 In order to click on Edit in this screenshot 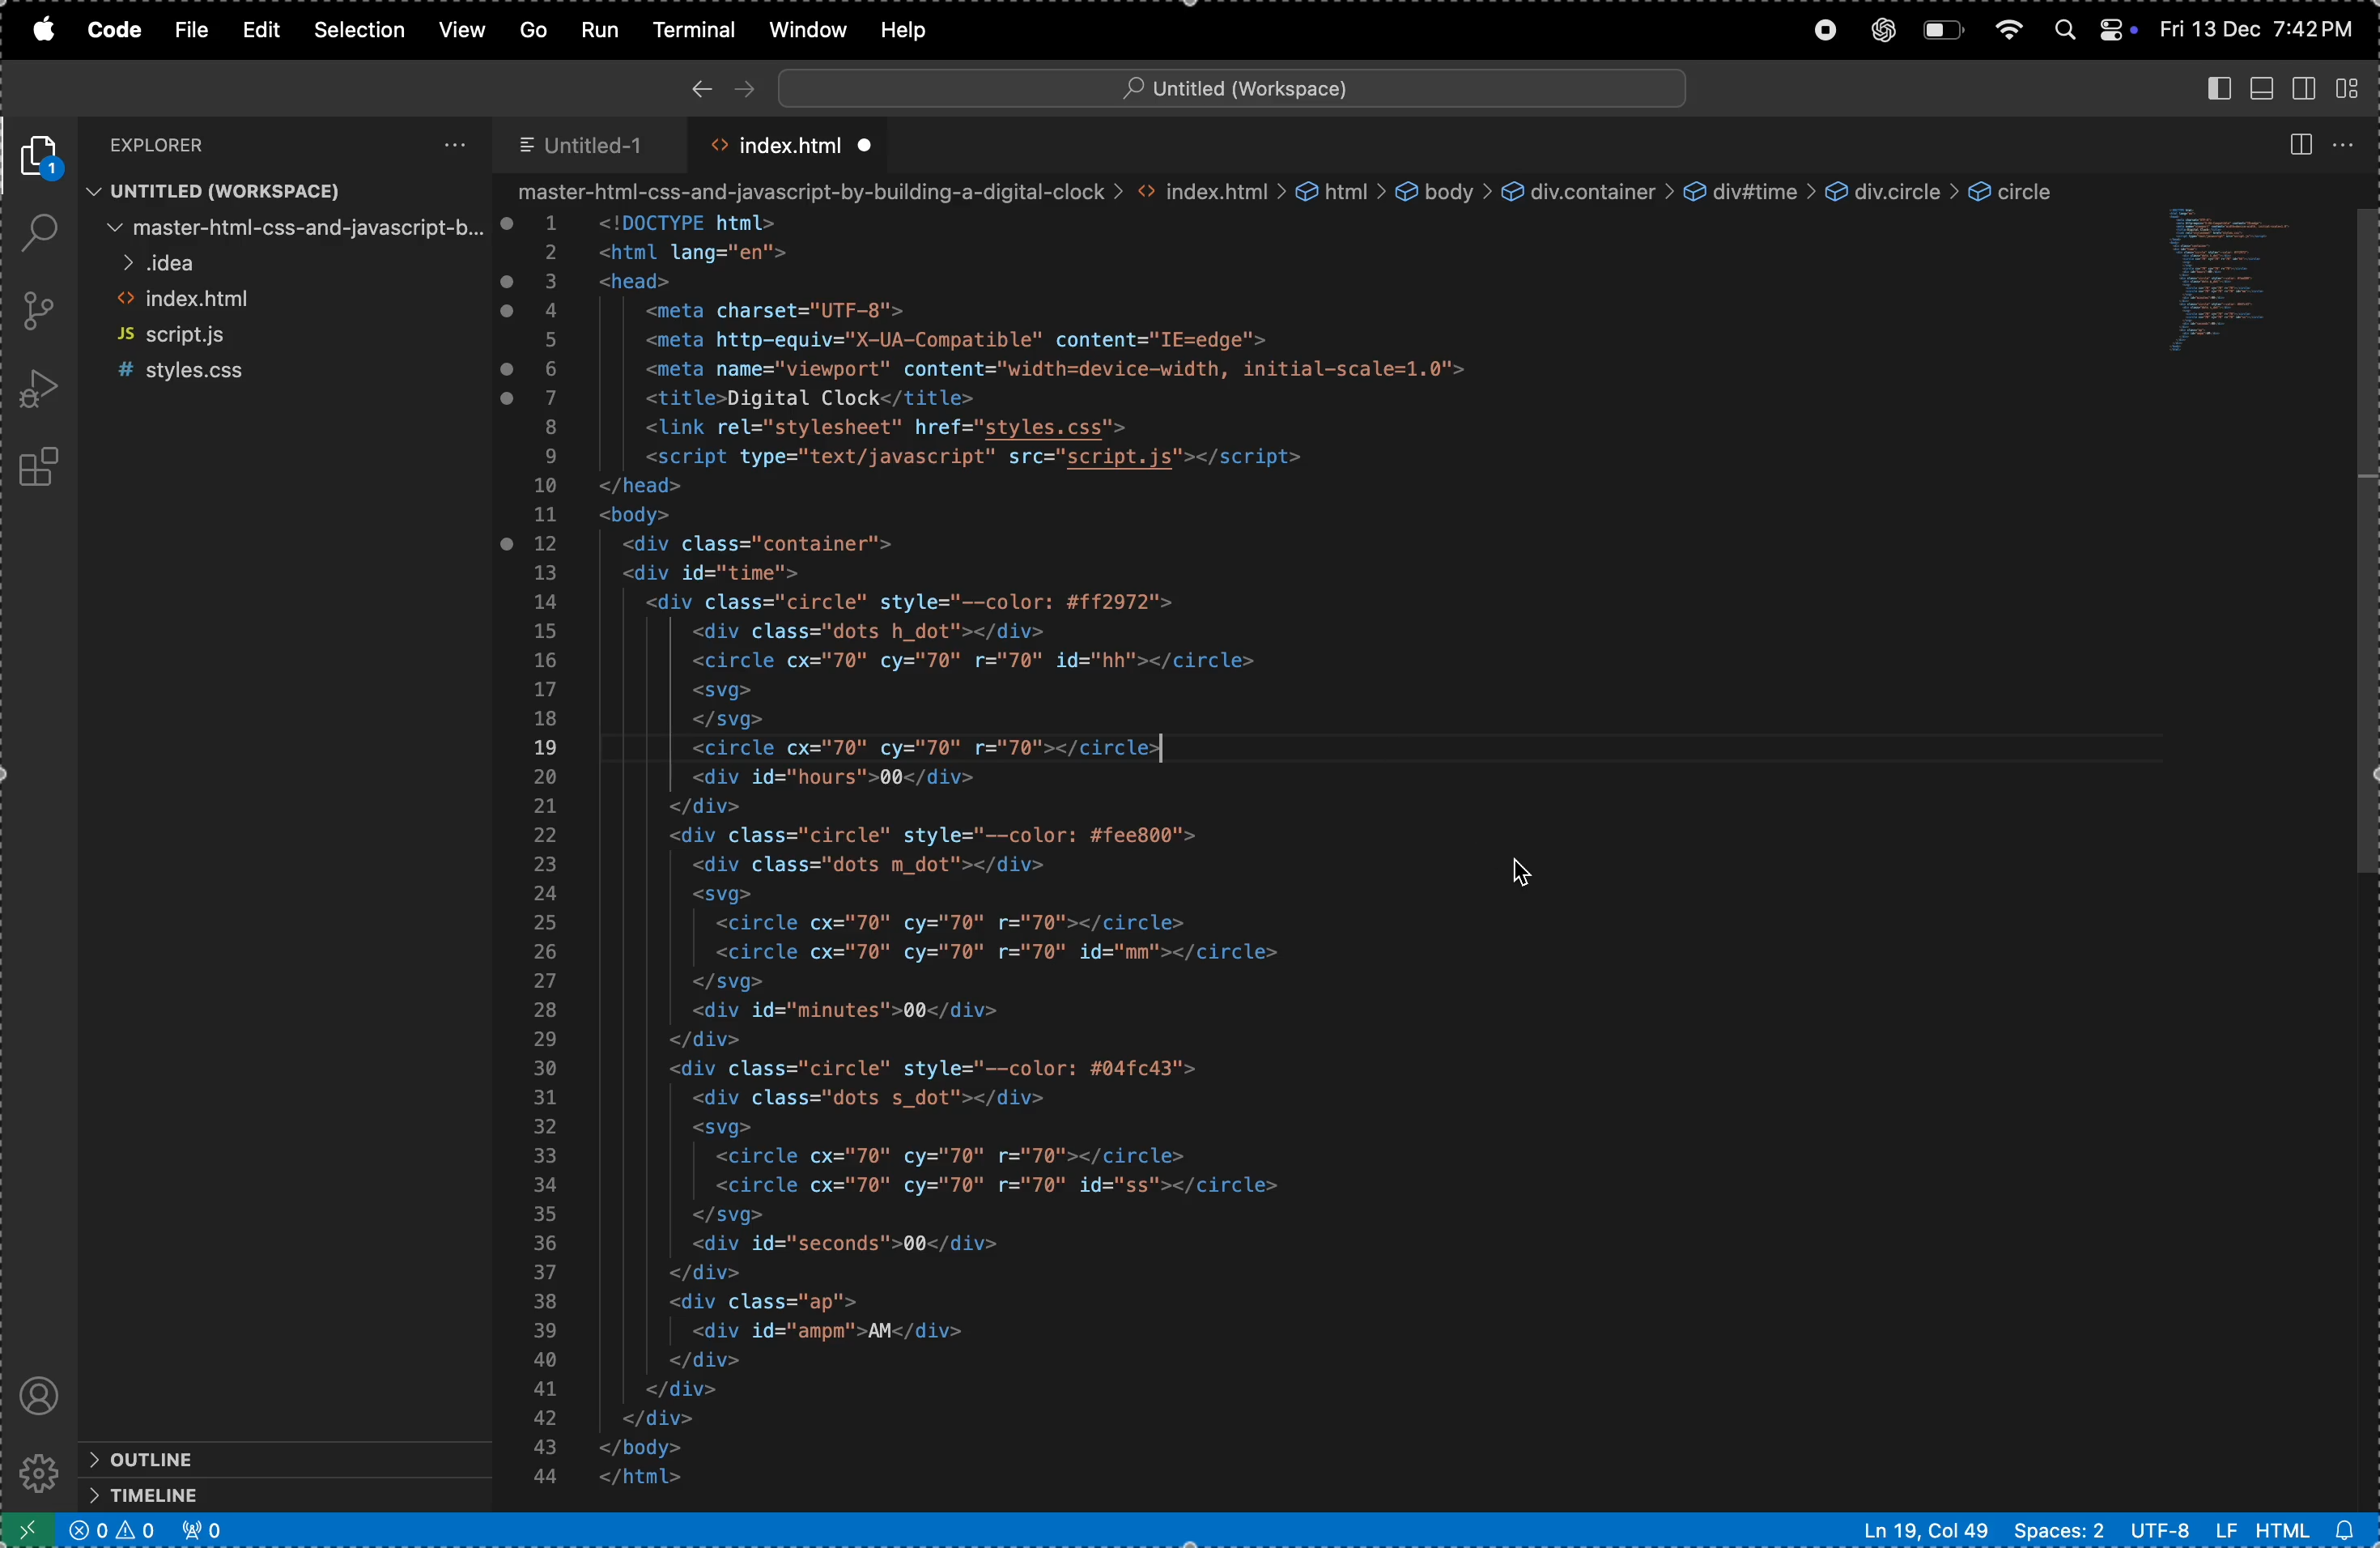, I will do `click(259, 30)`.